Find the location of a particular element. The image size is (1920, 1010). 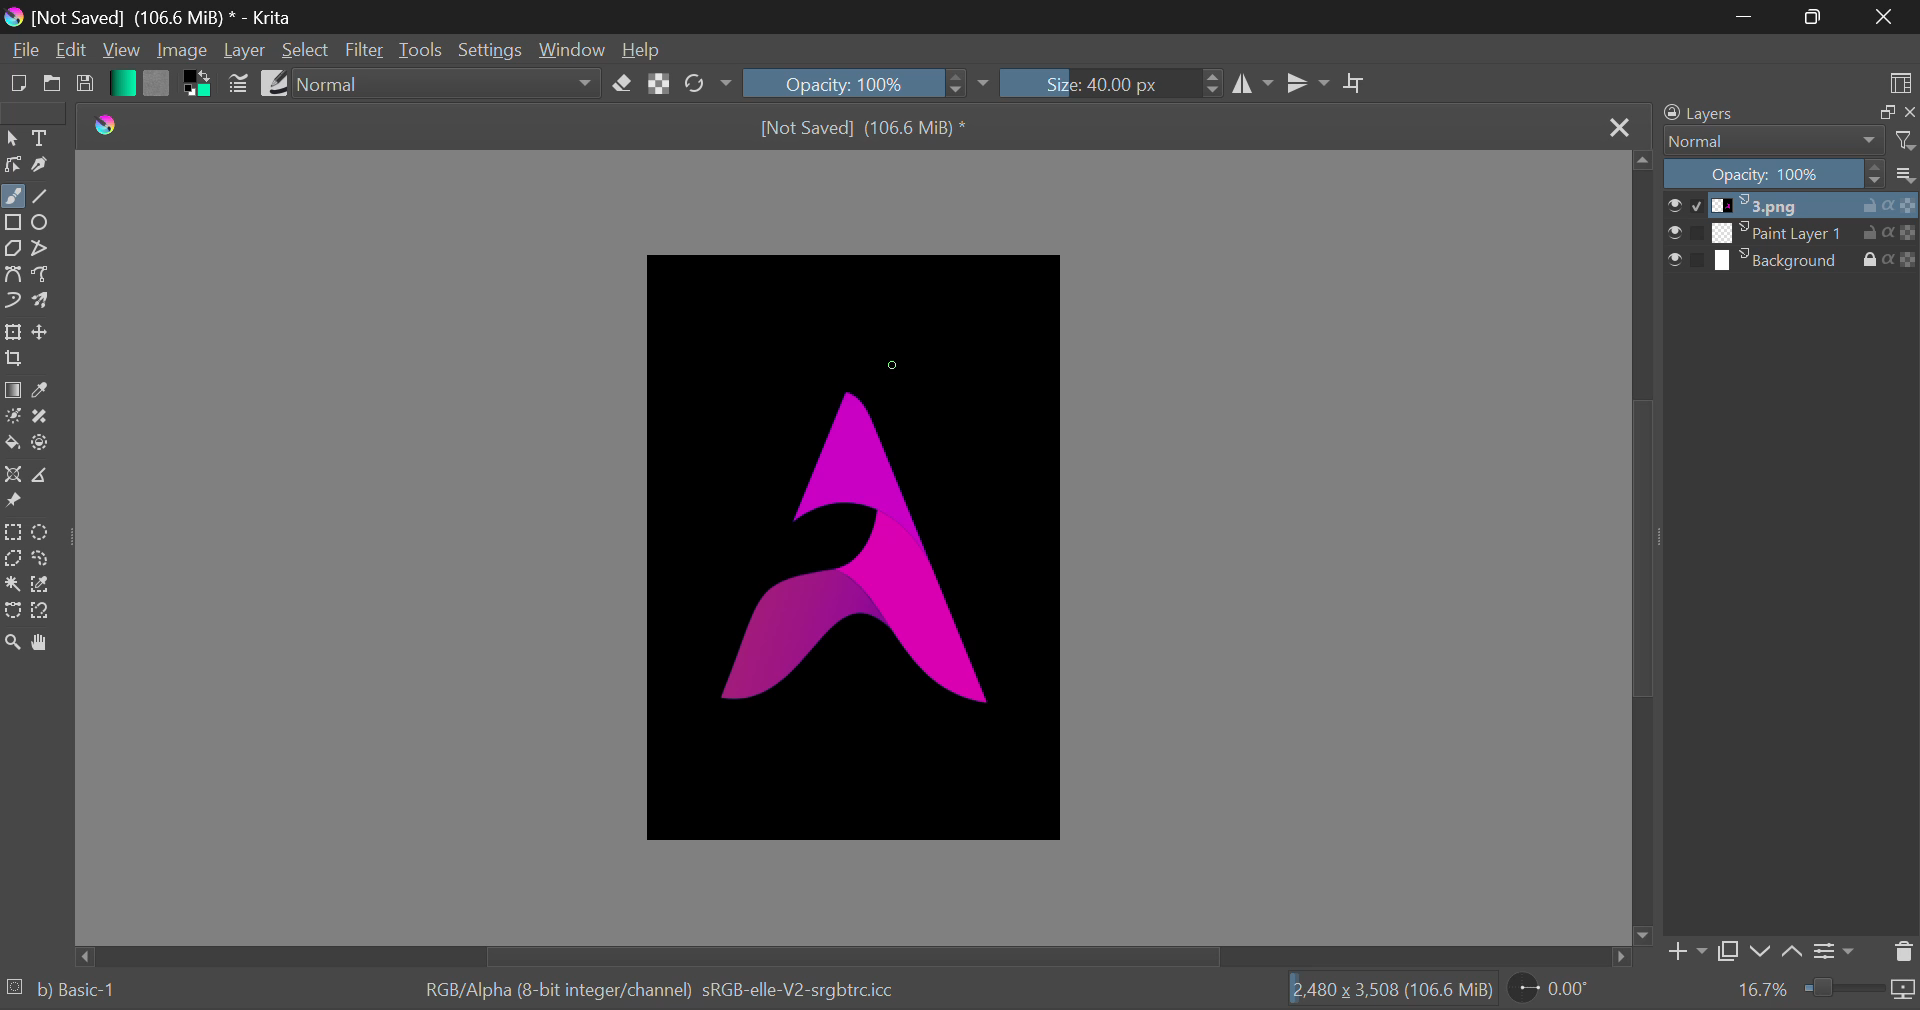

Polygon Selection is located at coordinates (13, 560).